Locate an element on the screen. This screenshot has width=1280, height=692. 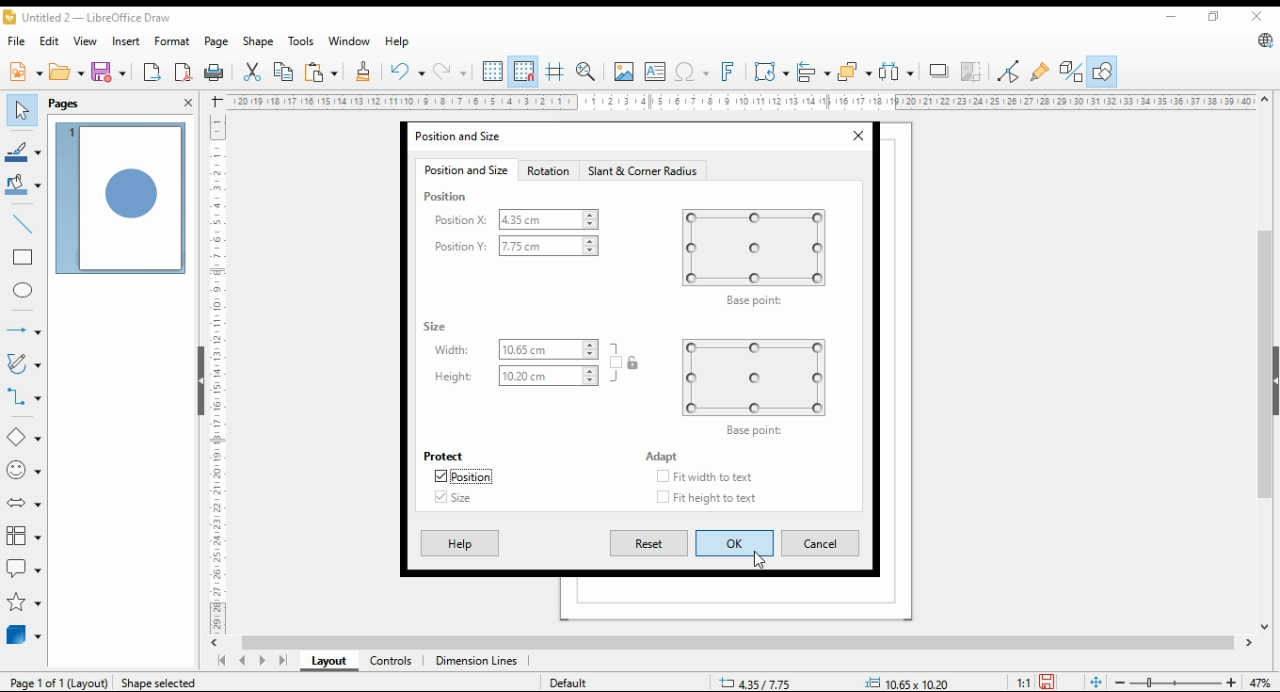
export directly as pdf is located at coordinates (184, 71).